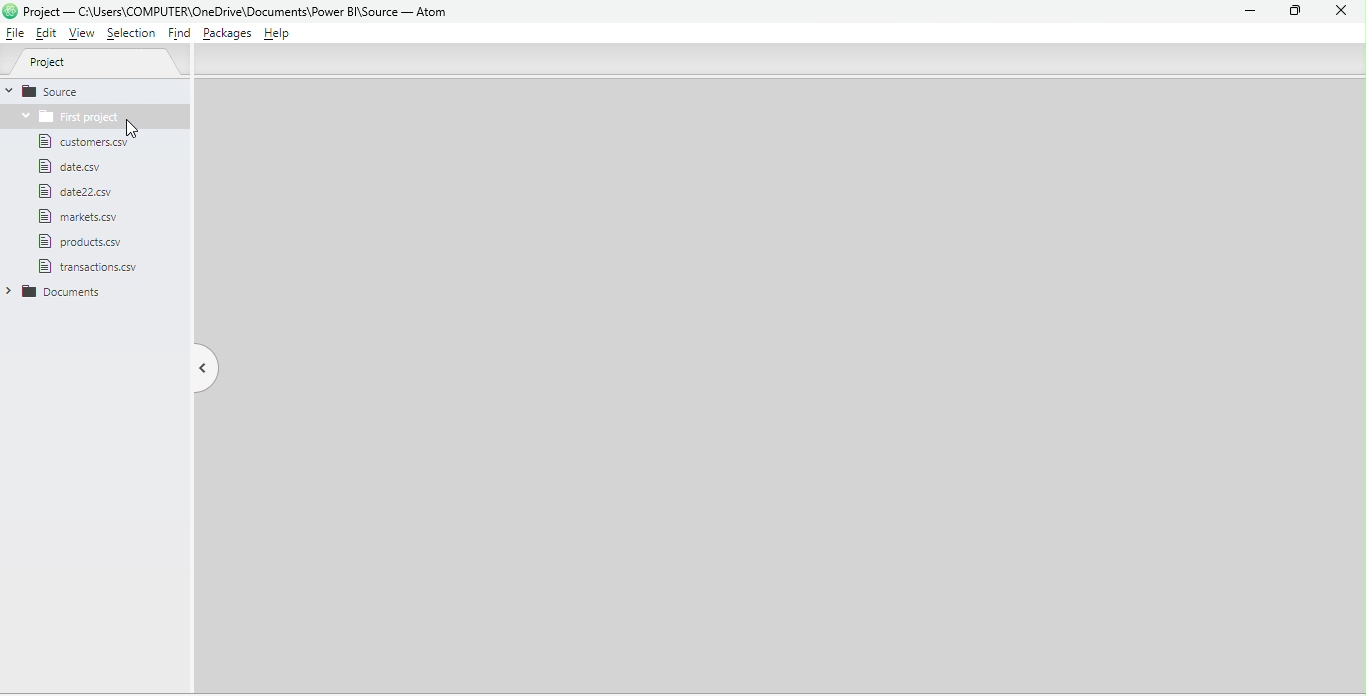 The height and width of the screenshot is (696, 1366). What do you see at coordinates (139, 127) in the screenshot?
I see `Cursor` at bounding box center [139, 127].